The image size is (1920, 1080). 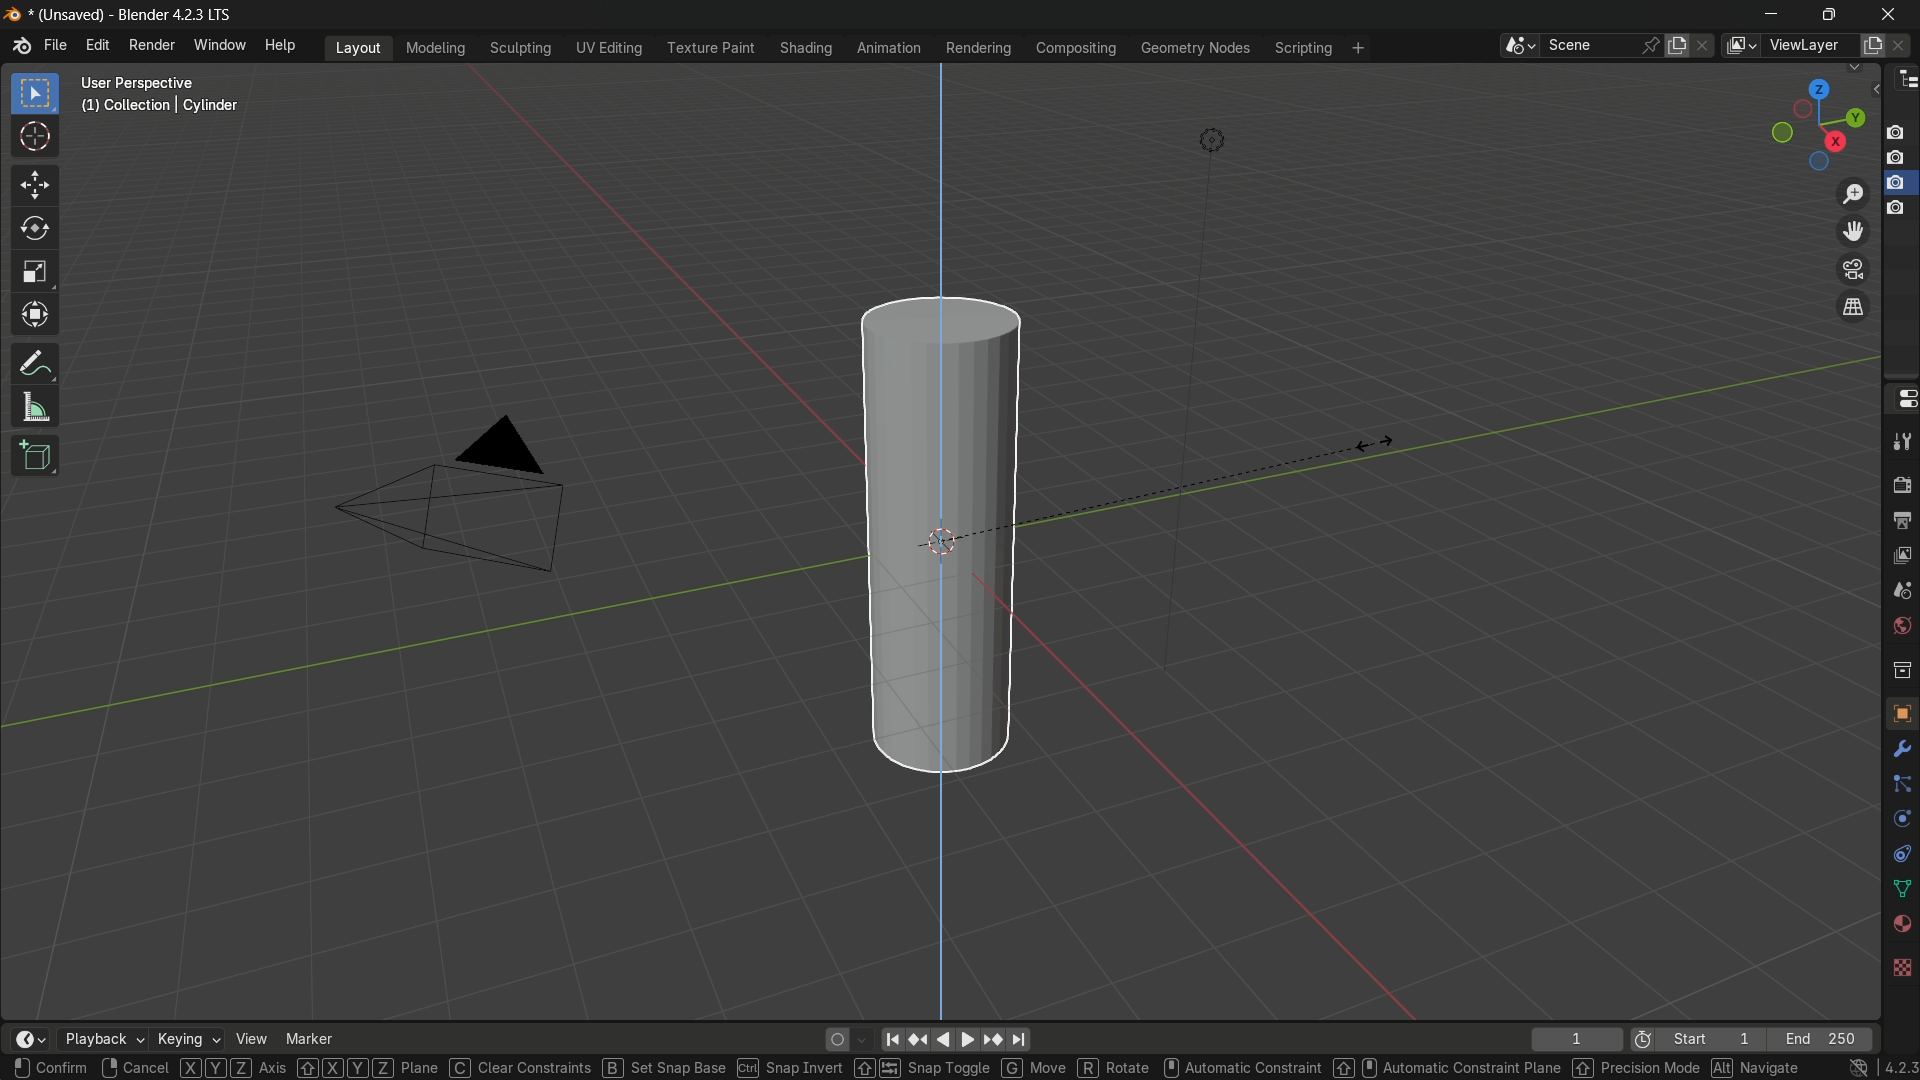 I want to click on switch current view, so click(x=1853, y=306).